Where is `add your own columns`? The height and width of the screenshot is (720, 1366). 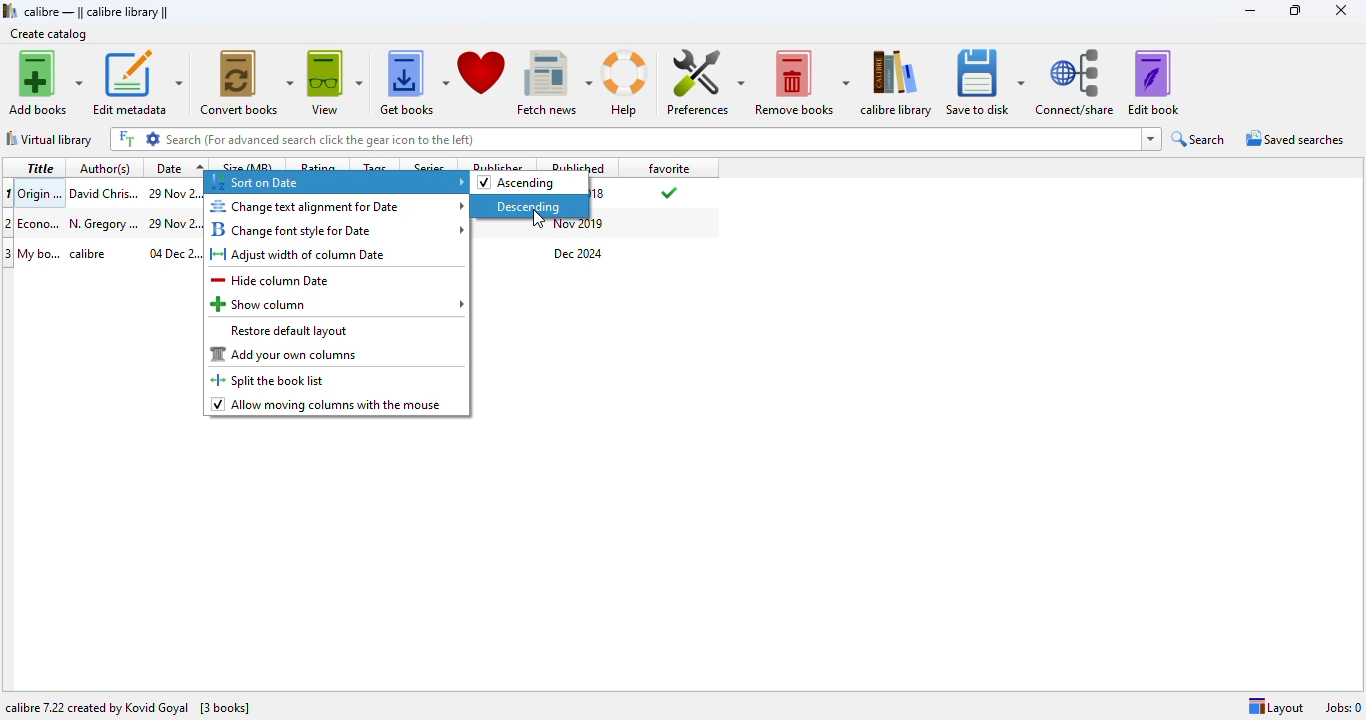
add your own columns is located at coordinates (285, 354).